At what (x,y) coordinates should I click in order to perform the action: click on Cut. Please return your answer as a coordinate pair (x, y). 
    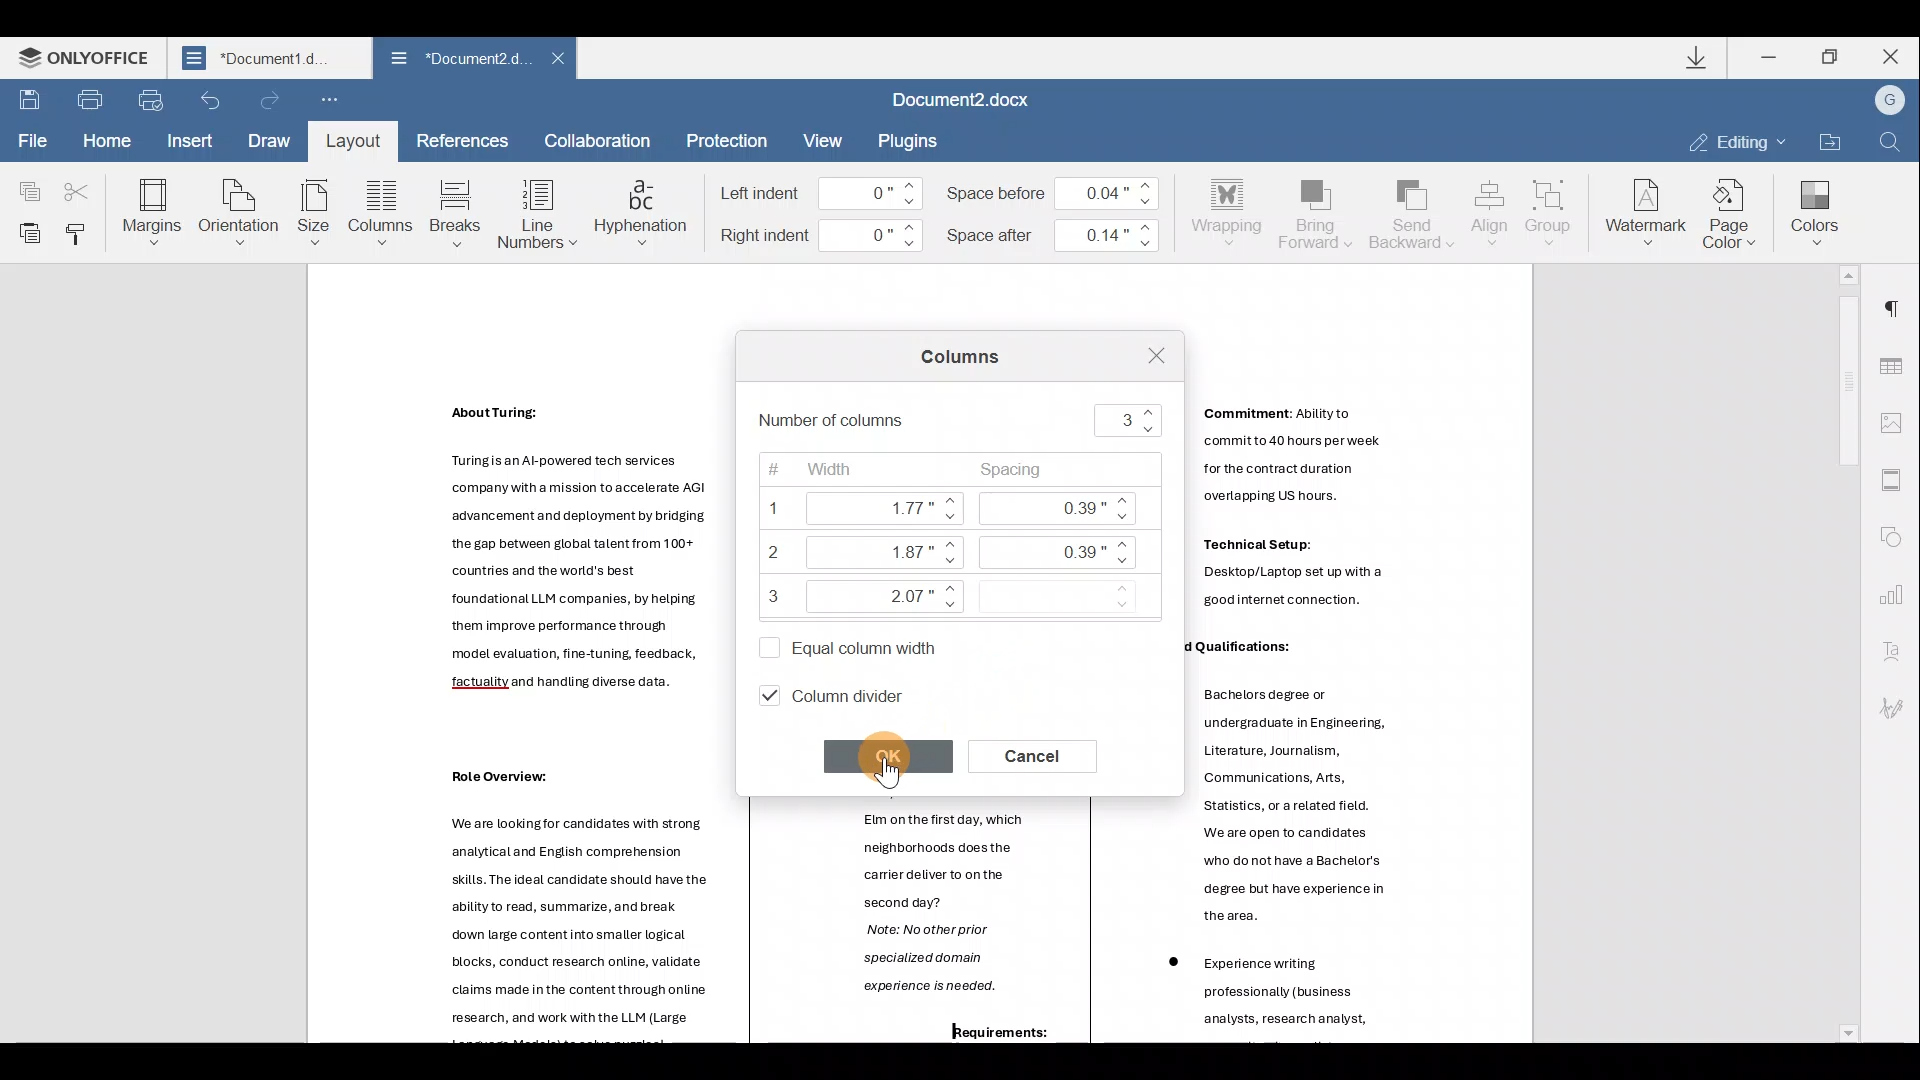
    Looking at the image, I should click on (83, 182).